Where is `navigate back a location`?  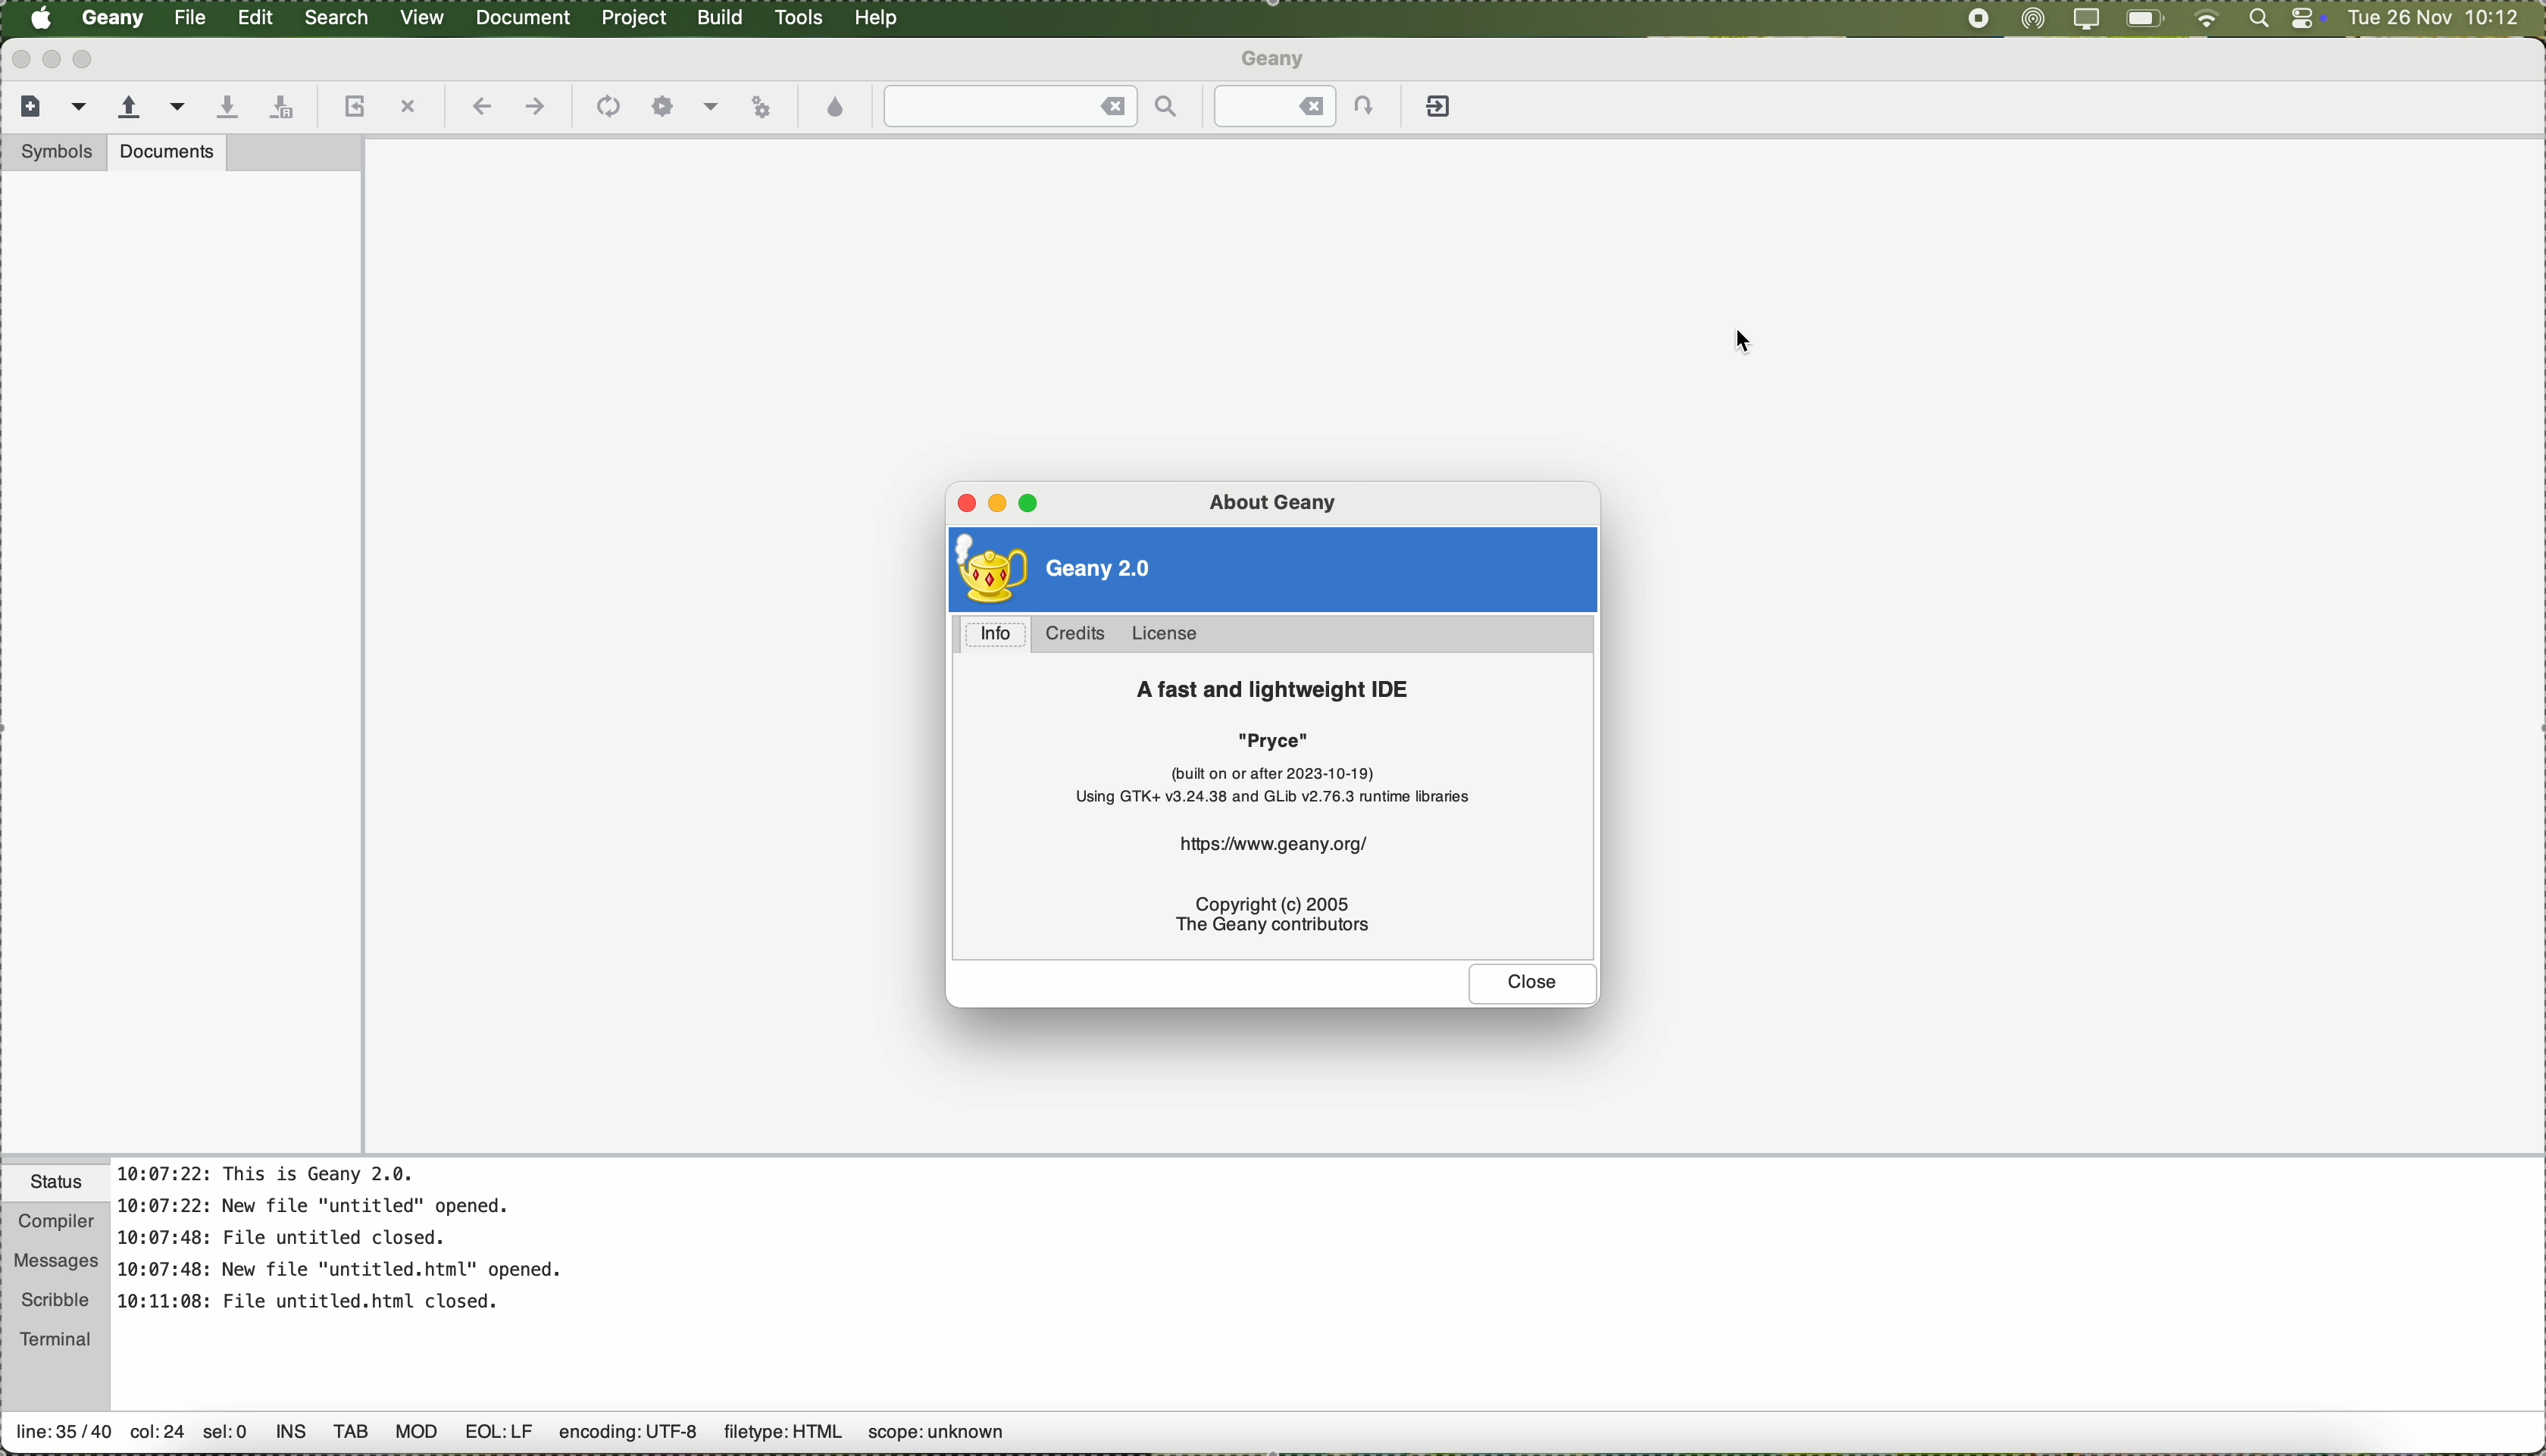 navigate back a location is located at coordinates (483, 108).